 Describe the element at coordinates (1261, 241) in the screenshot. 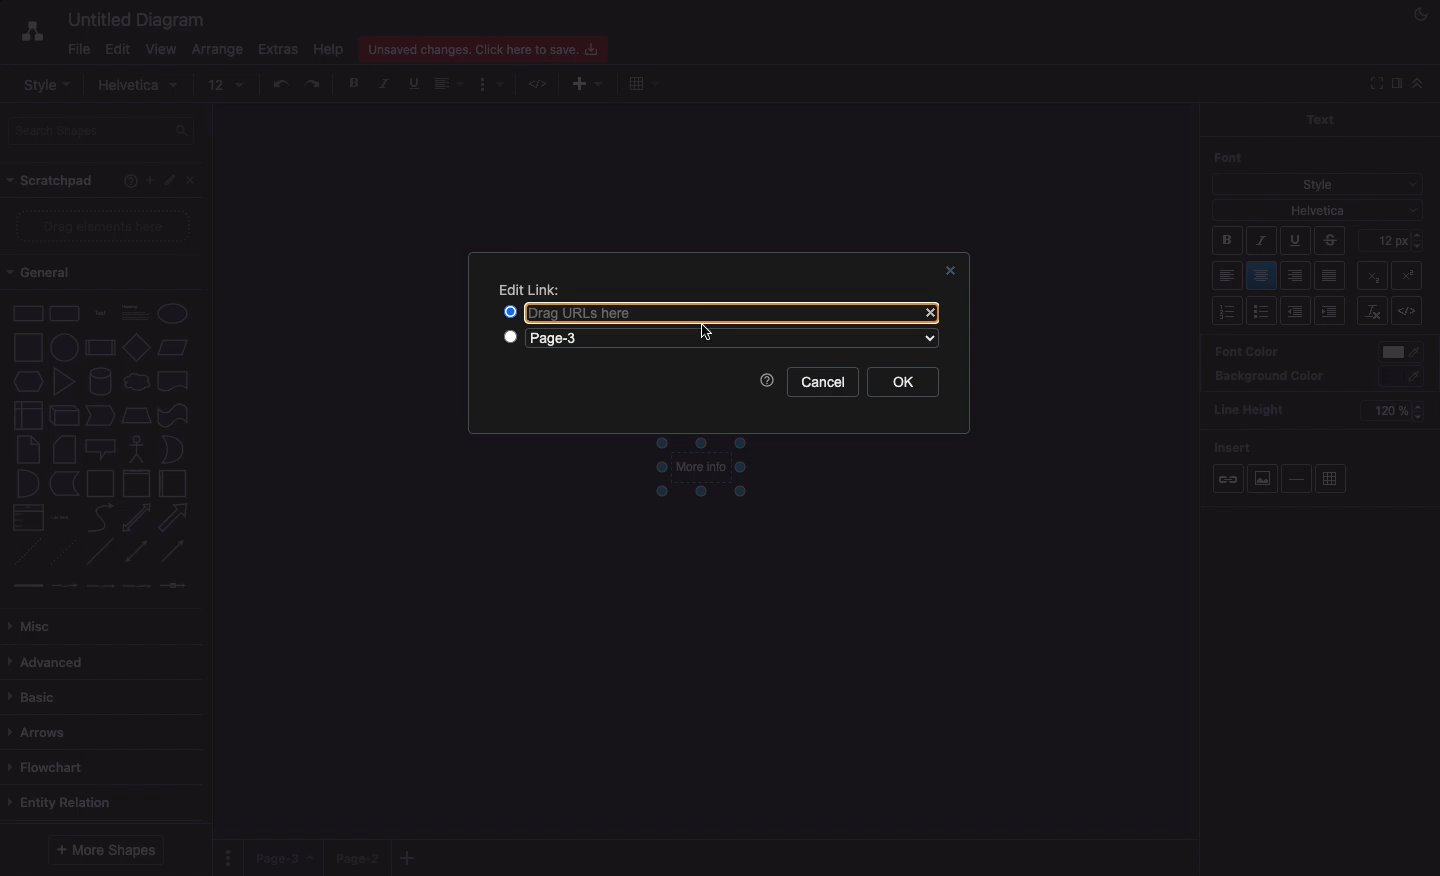

I see `Italic` at that location.